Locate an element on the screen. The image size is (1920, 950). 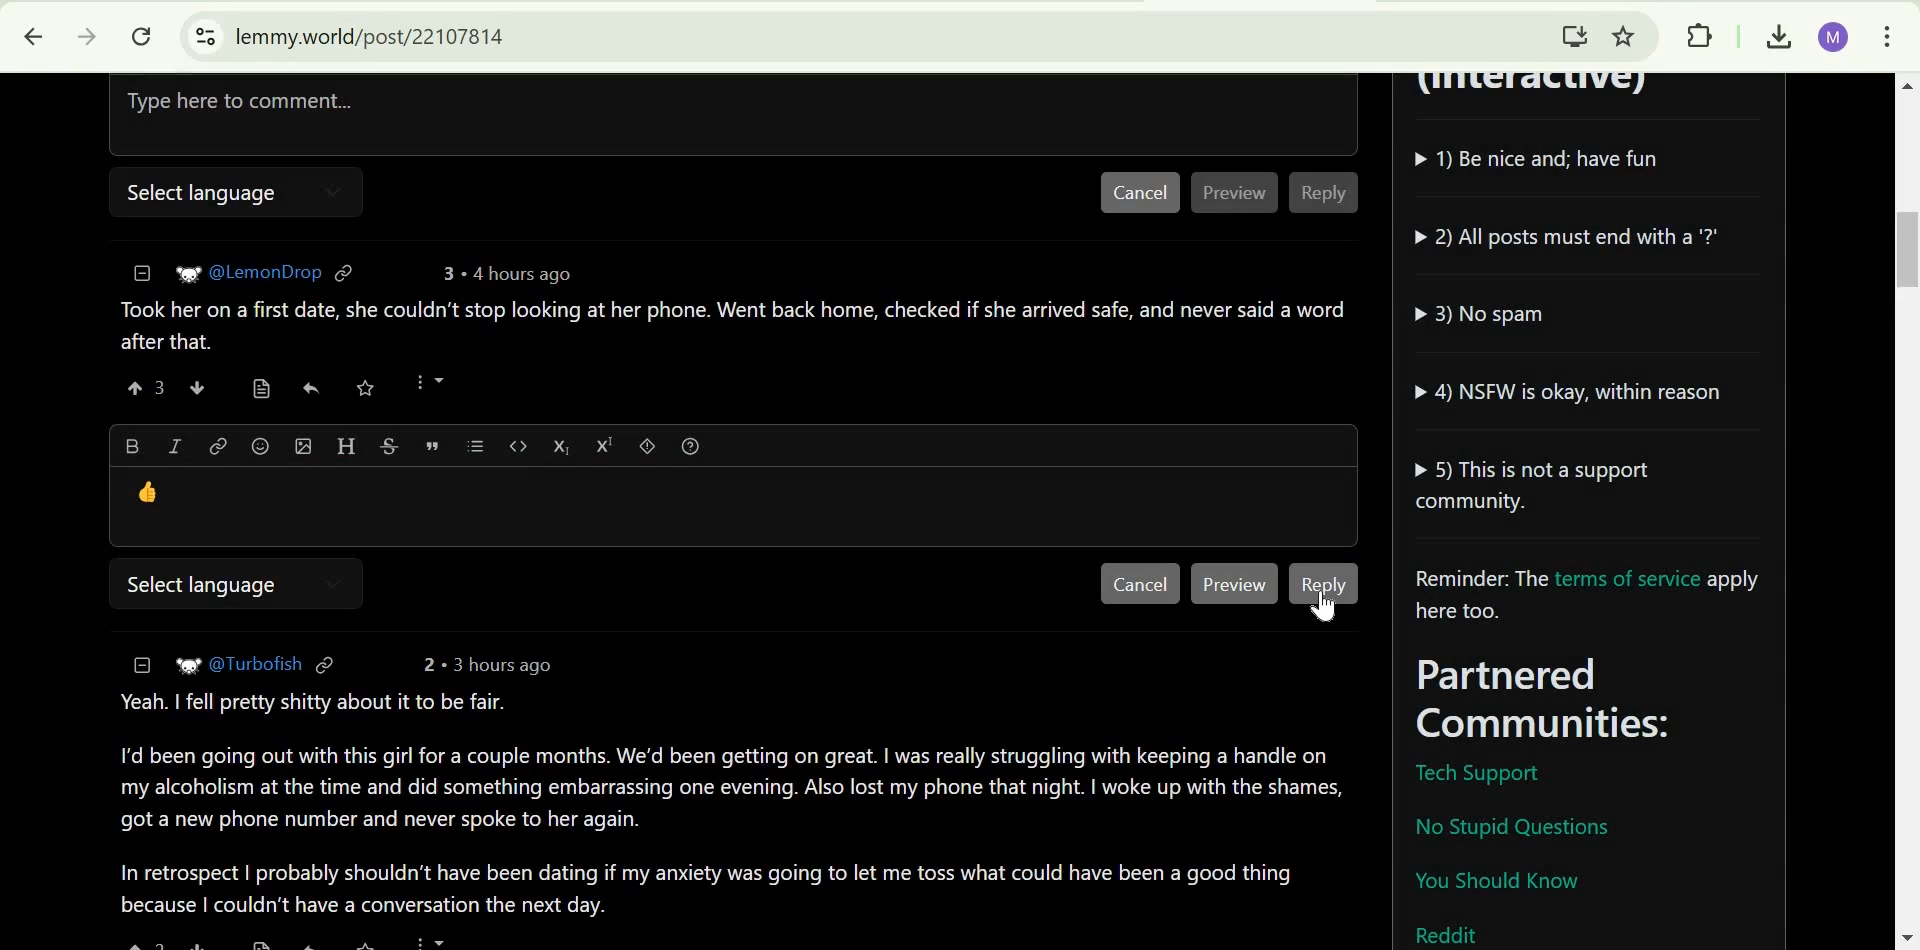
Emoji is located at coordinates (261, 447).